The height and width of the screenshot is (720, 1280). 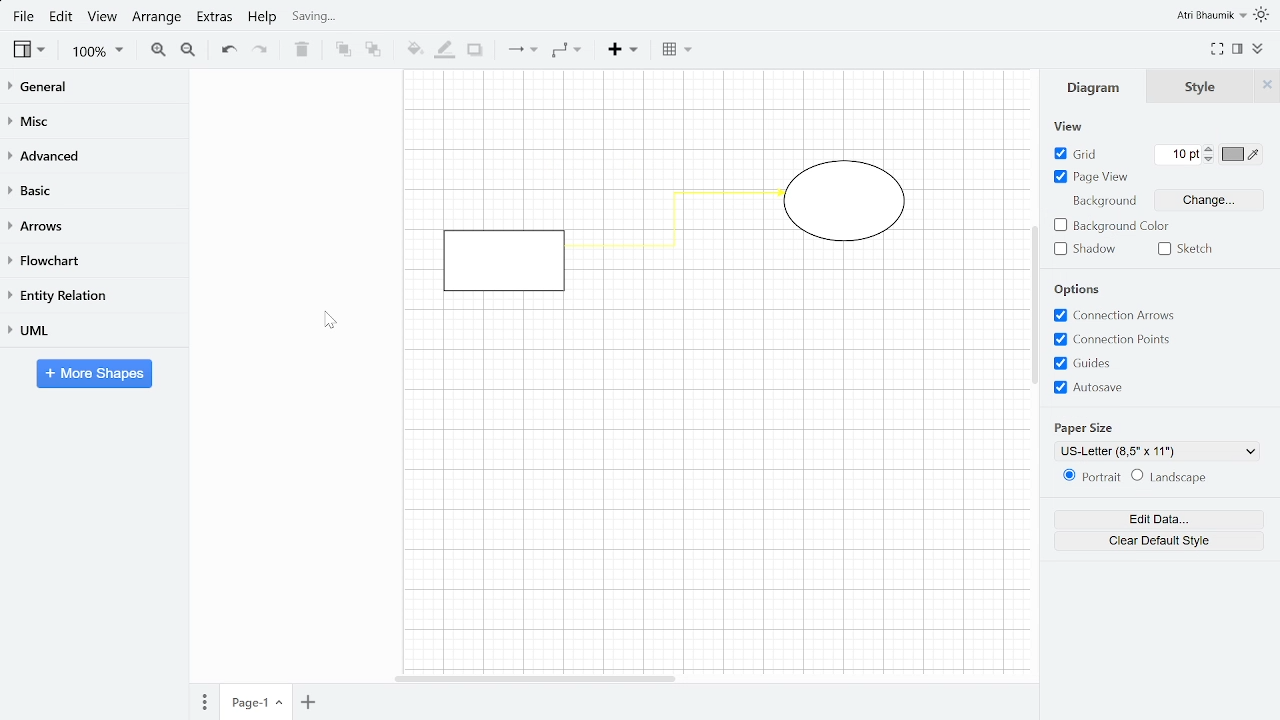 I want to click on More shapes, so click(x=96, y=373).